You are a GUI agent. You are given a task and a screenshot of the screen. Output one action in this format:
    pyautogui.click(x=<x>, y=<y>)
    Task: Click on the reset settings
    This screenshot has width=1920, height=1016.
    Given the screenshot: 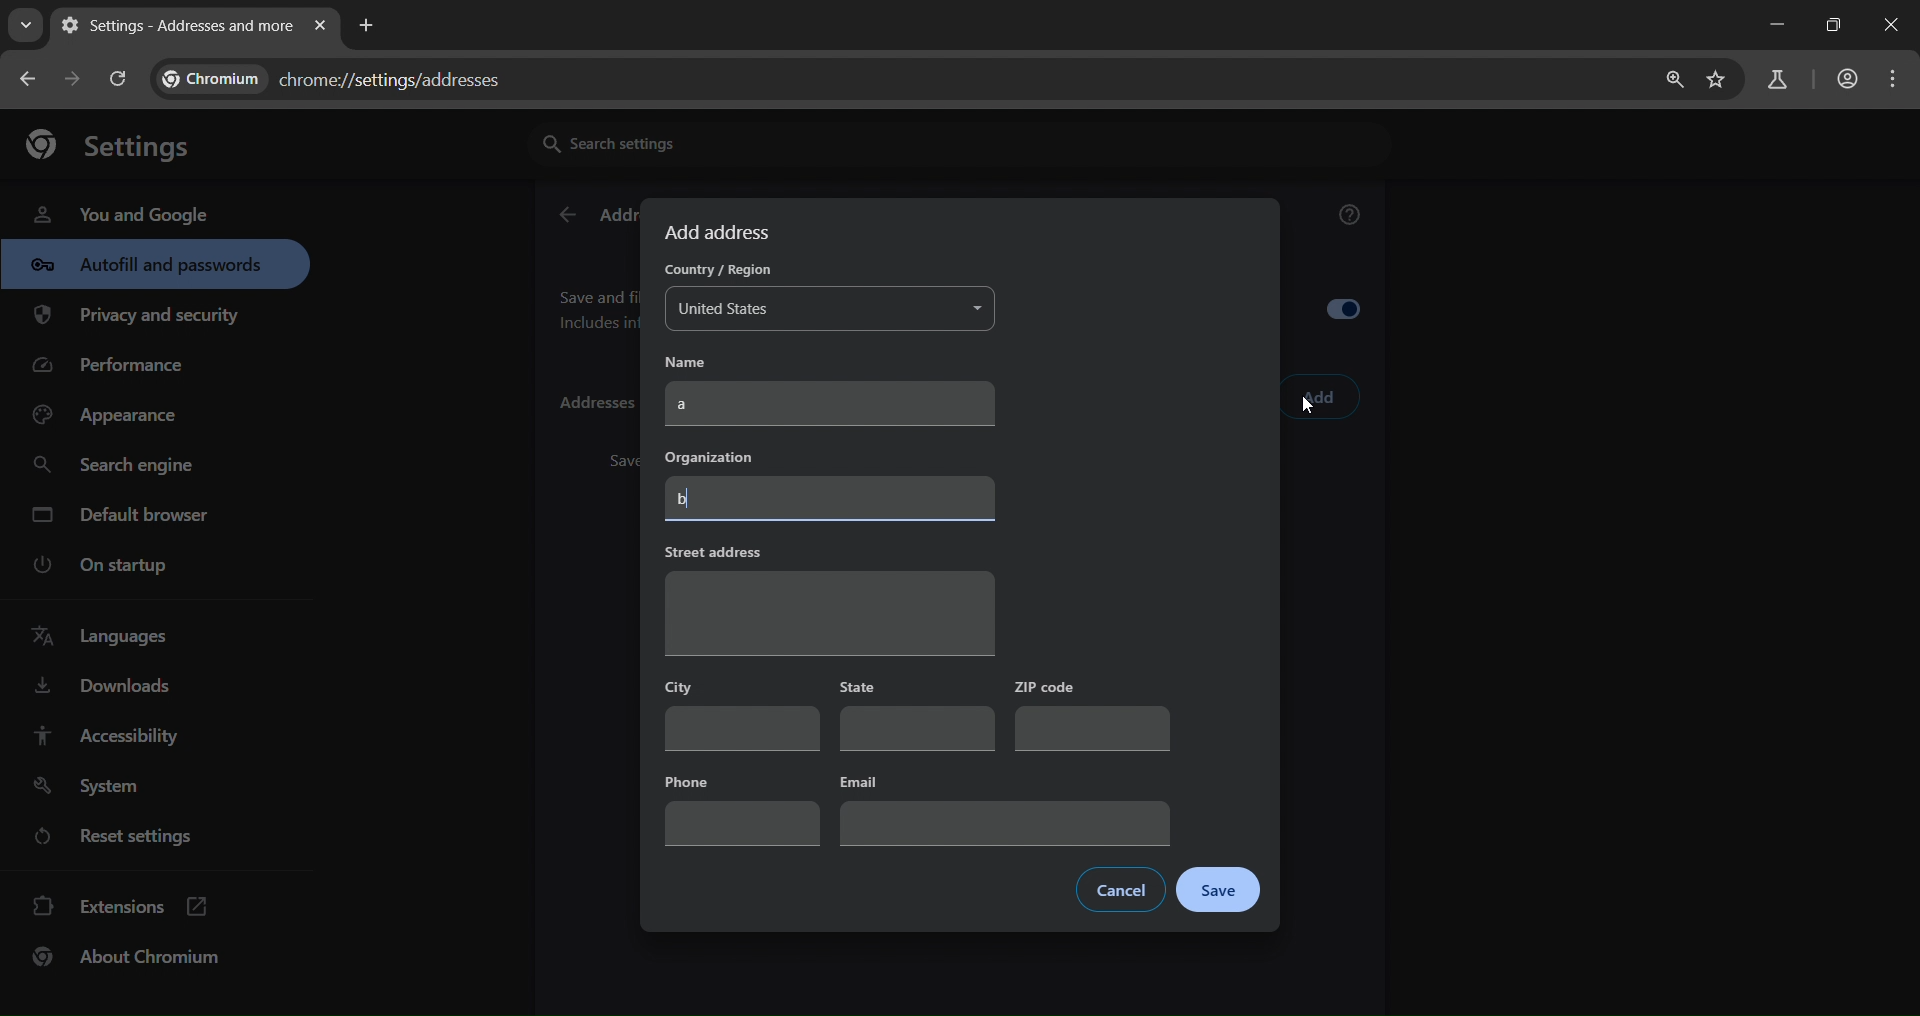 What is the action you would take?
    pyautogui.click(x=132, y=839)
    